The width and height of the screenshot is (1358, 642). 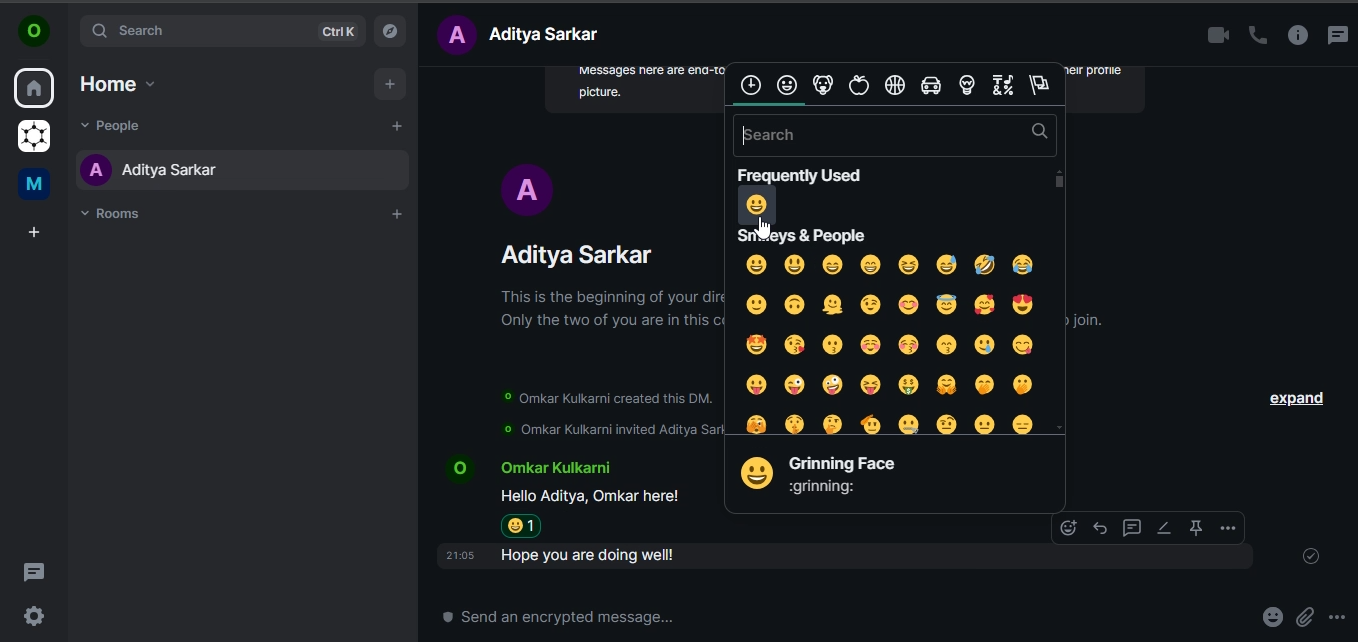 I want to click on smiling face with halo, so click(x=946, y=304).